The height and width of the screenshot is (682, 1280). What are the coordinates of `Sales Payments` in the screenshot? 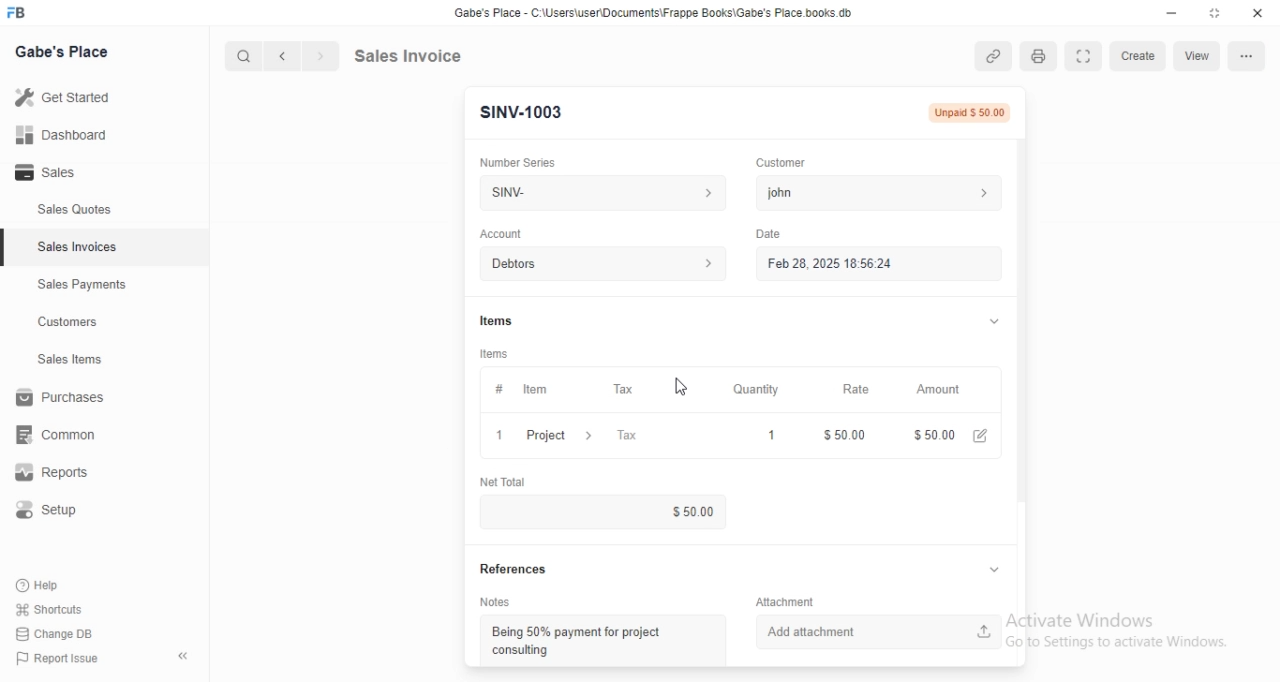 It's located at (77, 285).